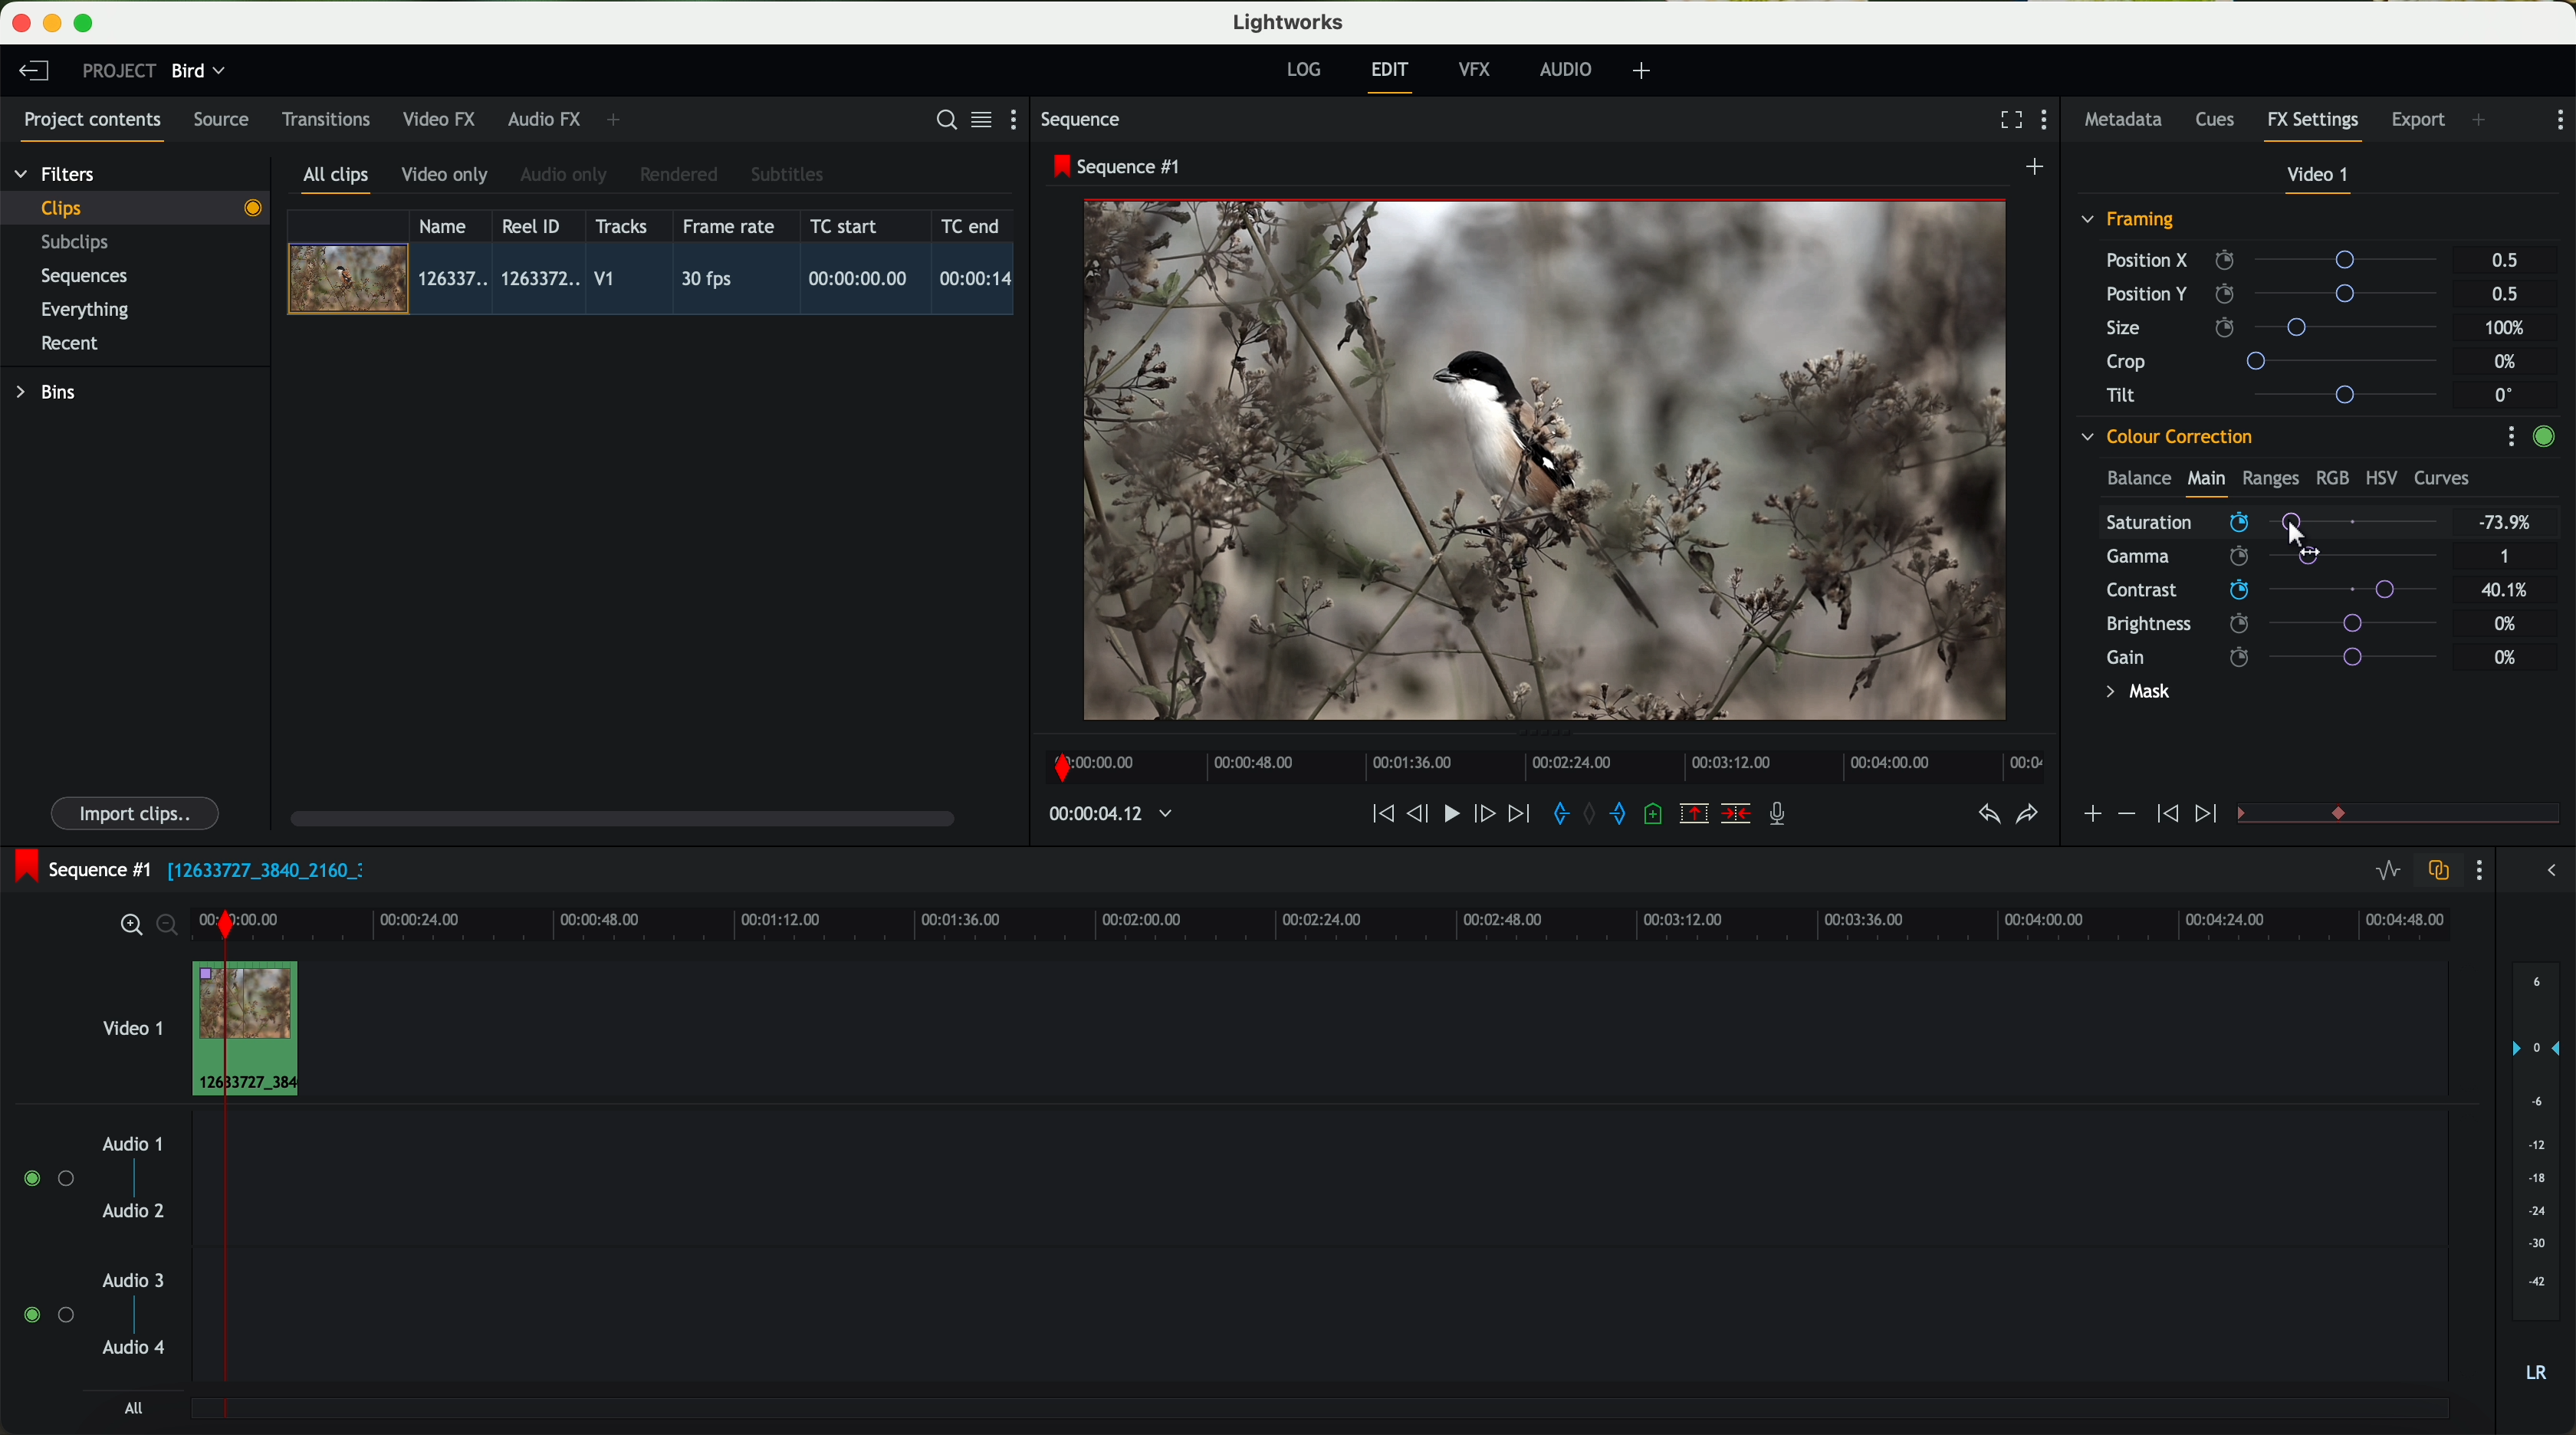 The width and height of the screenshot is (2576, 1435). What do you see at coordinates (198, 72) in the screenshot?
I see `bird` at bounding box center [198, 72].